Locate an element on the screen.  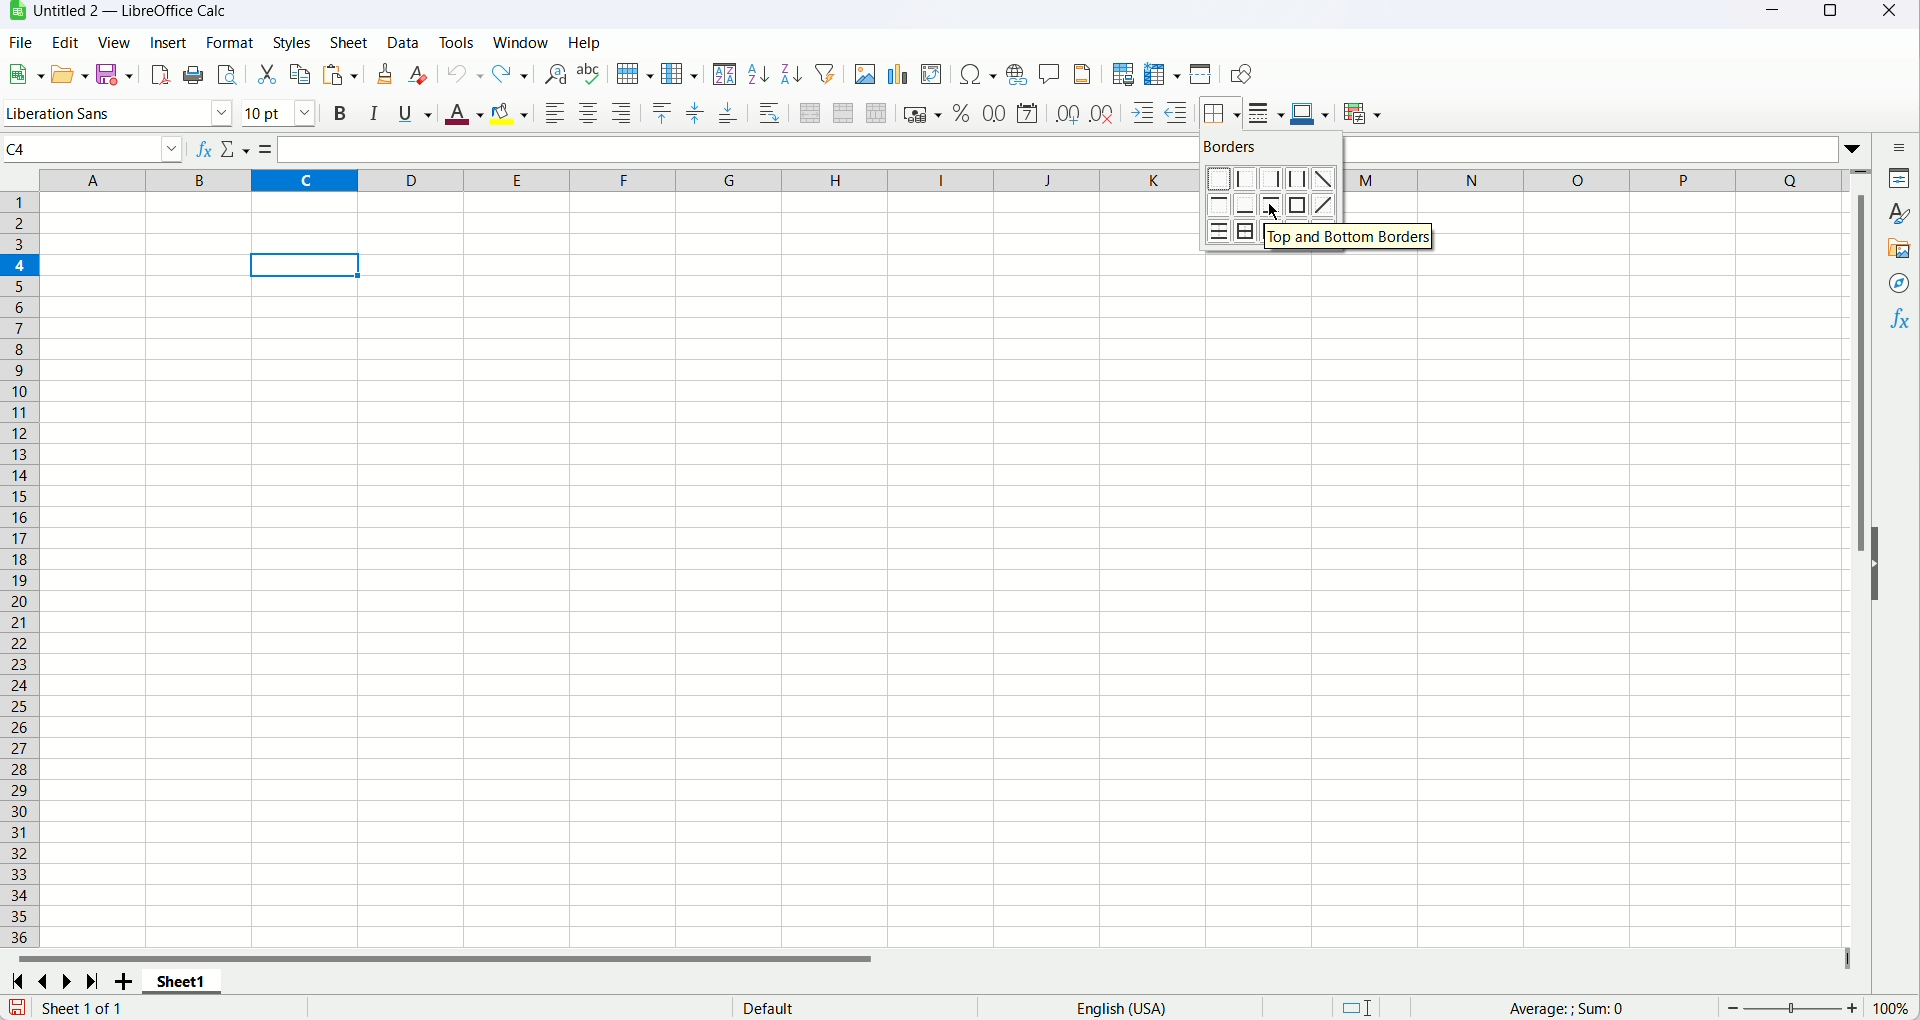
Align left is located at coordinates (555, 113).